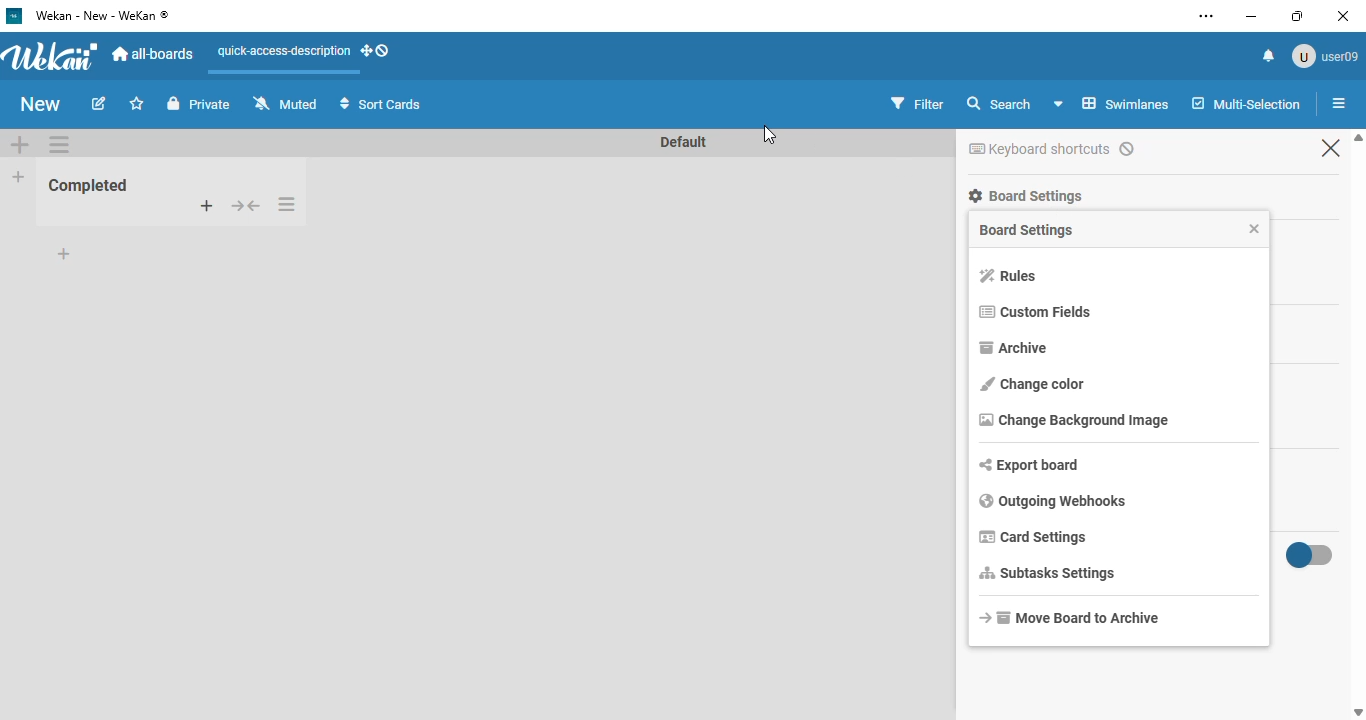 The width and height of the screenshot is (1366, 720). What do you see at coordinates (1250, 16) in the screenshot?
I see `minimize` at bounding box center [1250, 16].